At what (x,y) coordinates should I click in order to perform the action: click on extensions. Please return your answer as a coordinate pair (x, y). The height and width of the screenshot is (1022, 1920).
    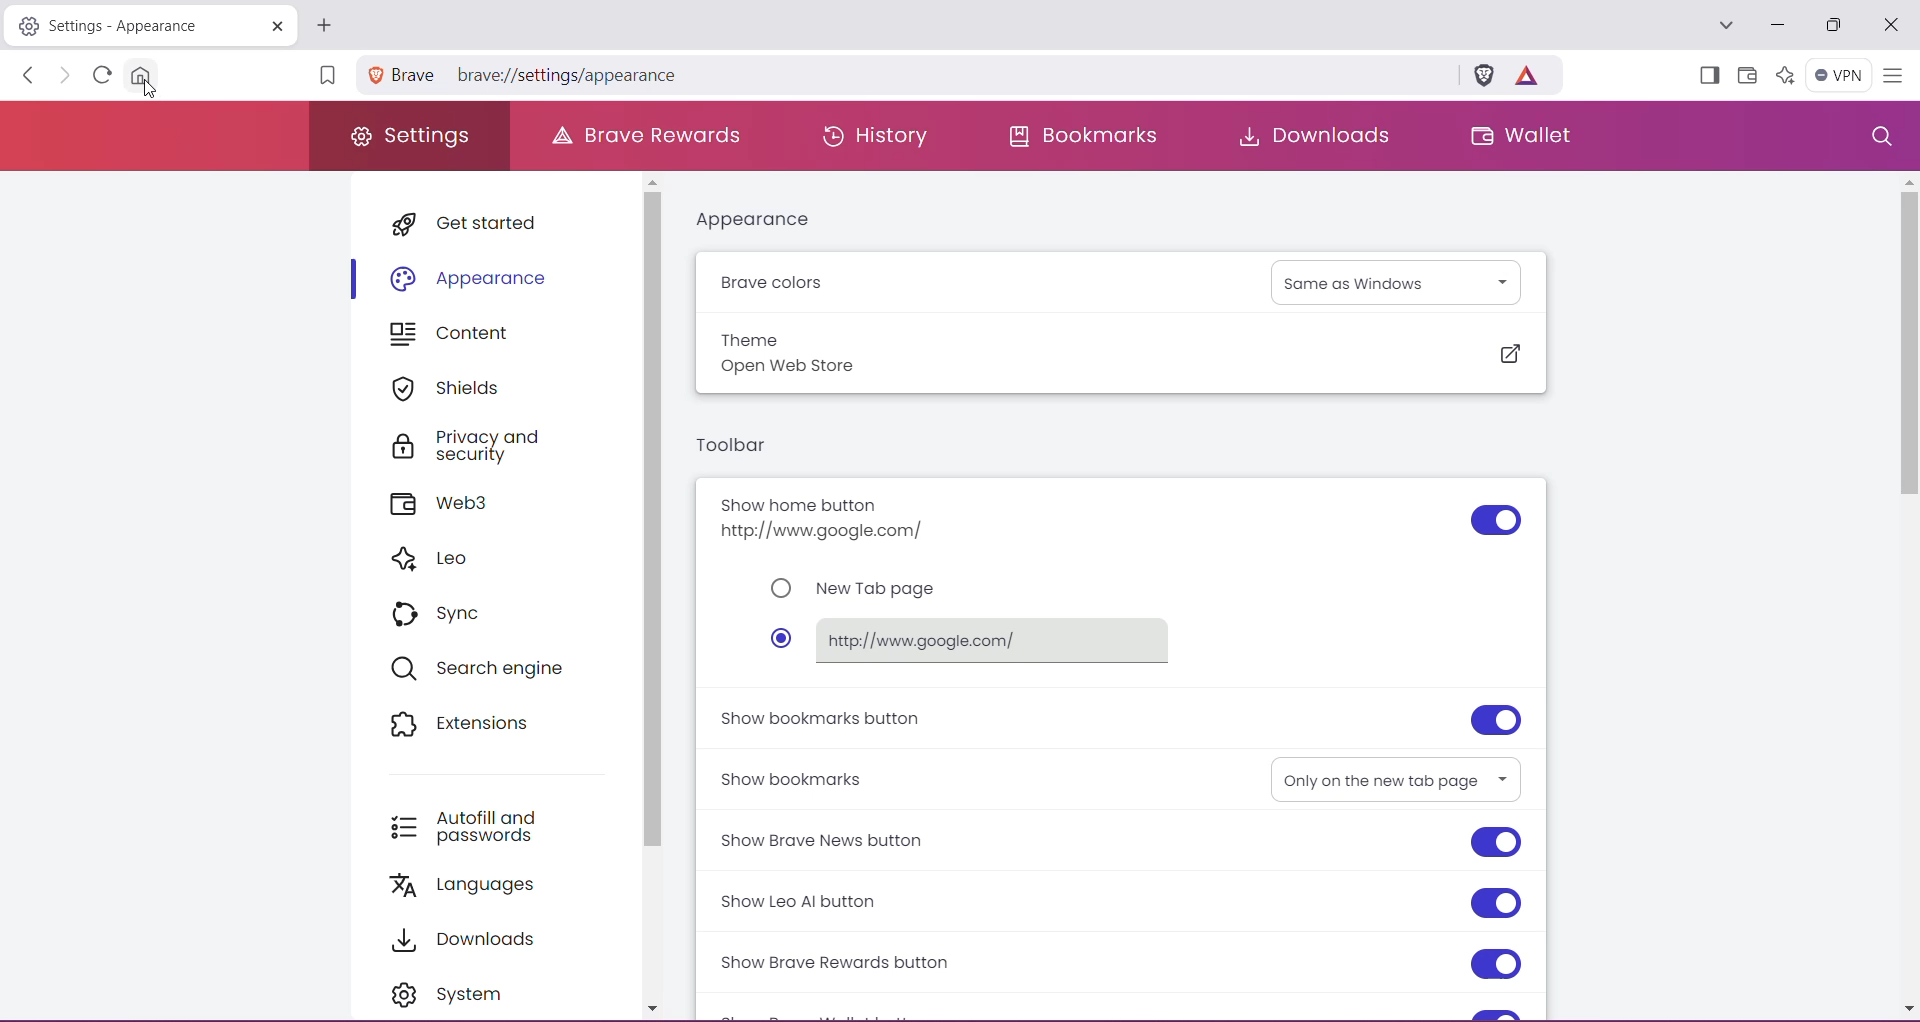
    Looking at the image, I should click on (466, 722).